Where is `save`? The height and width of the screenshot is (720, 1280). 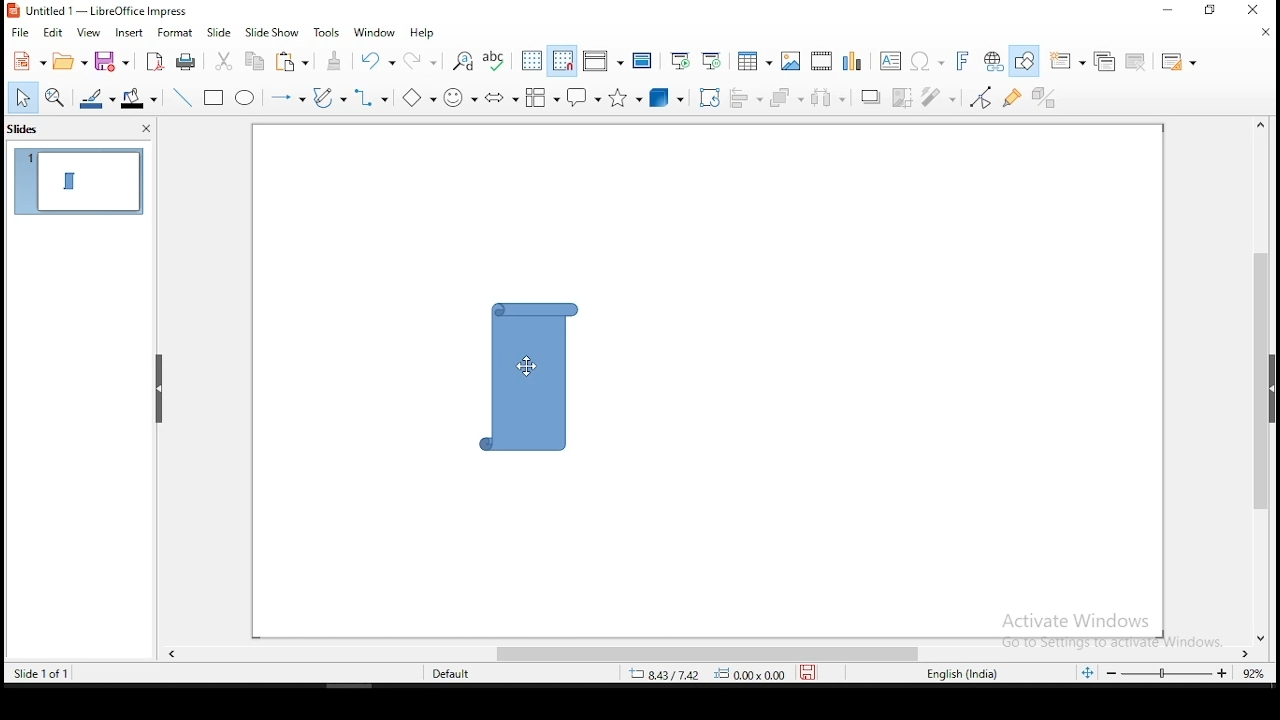 save is located at coordinates (808, 673).